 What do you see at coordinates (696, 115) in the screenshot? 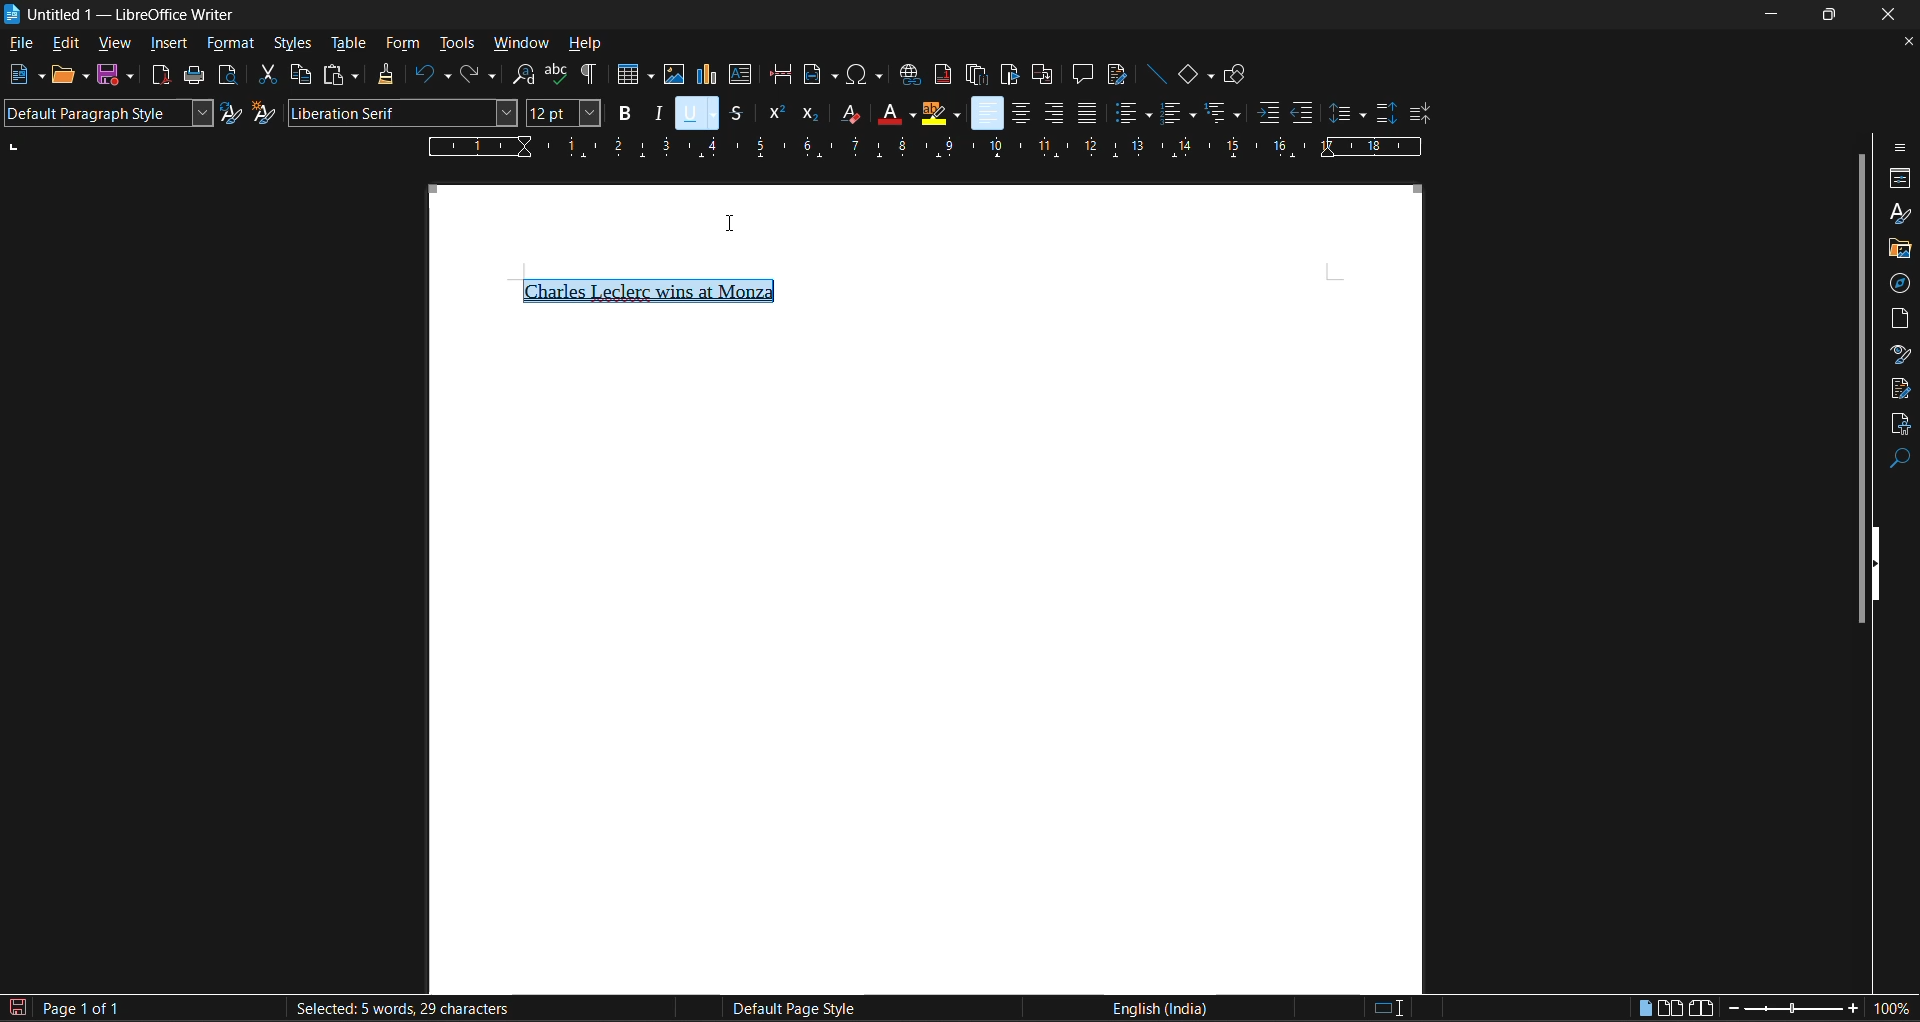
I see `underline icon highlighted` at bounding box center [696, 115].